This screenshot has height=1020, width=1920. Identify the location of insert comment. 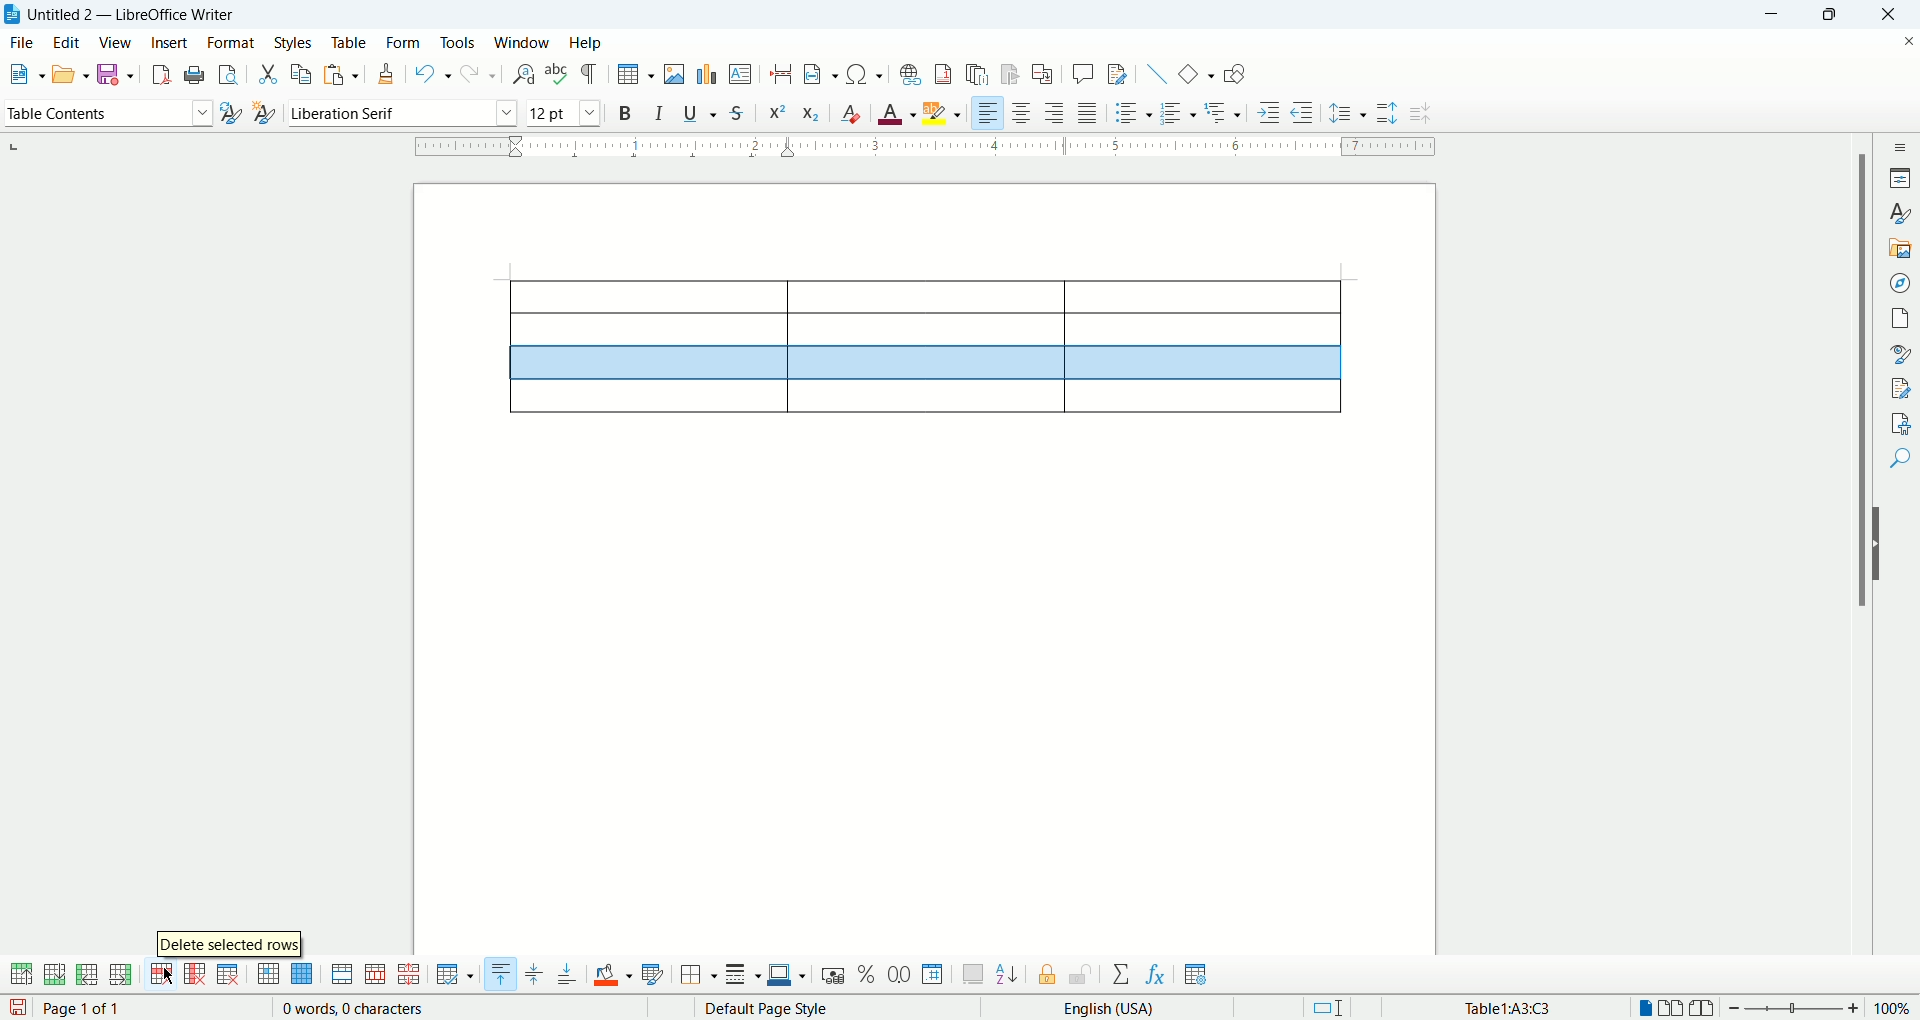
(1083, 77).